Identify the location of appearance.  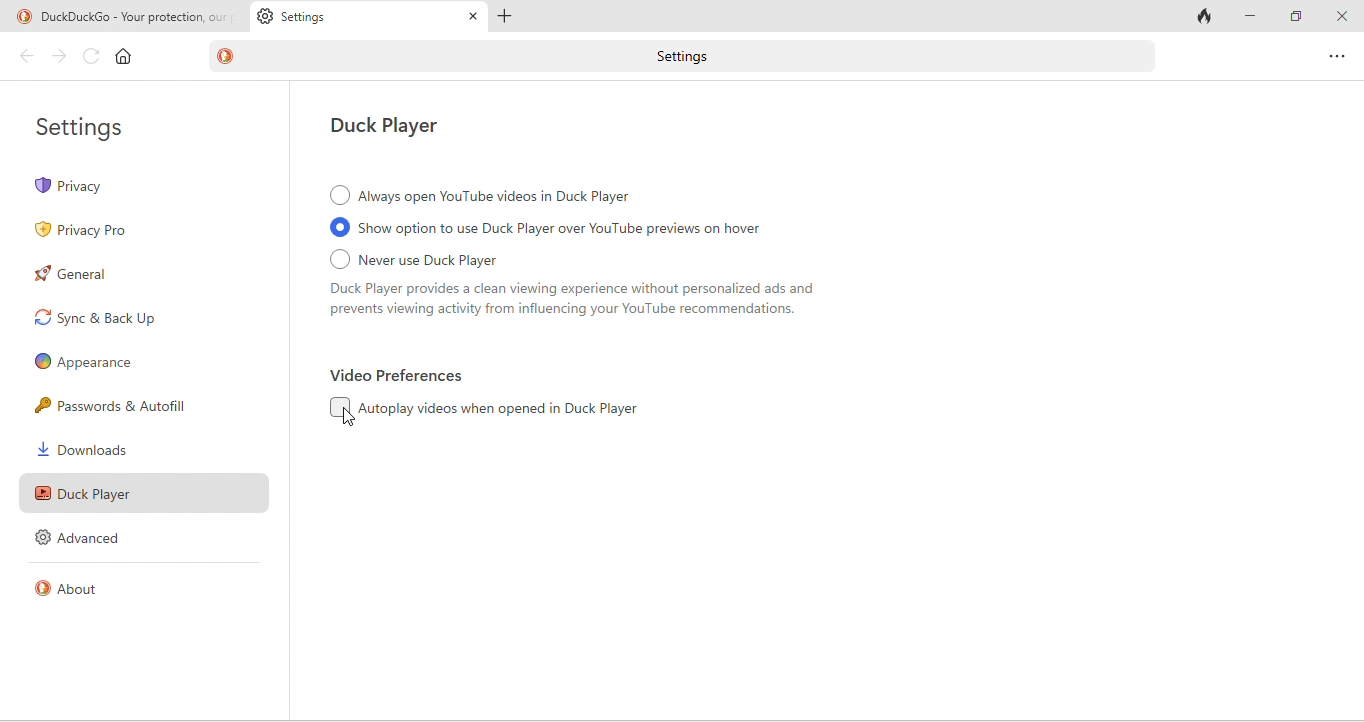
(86, 362).